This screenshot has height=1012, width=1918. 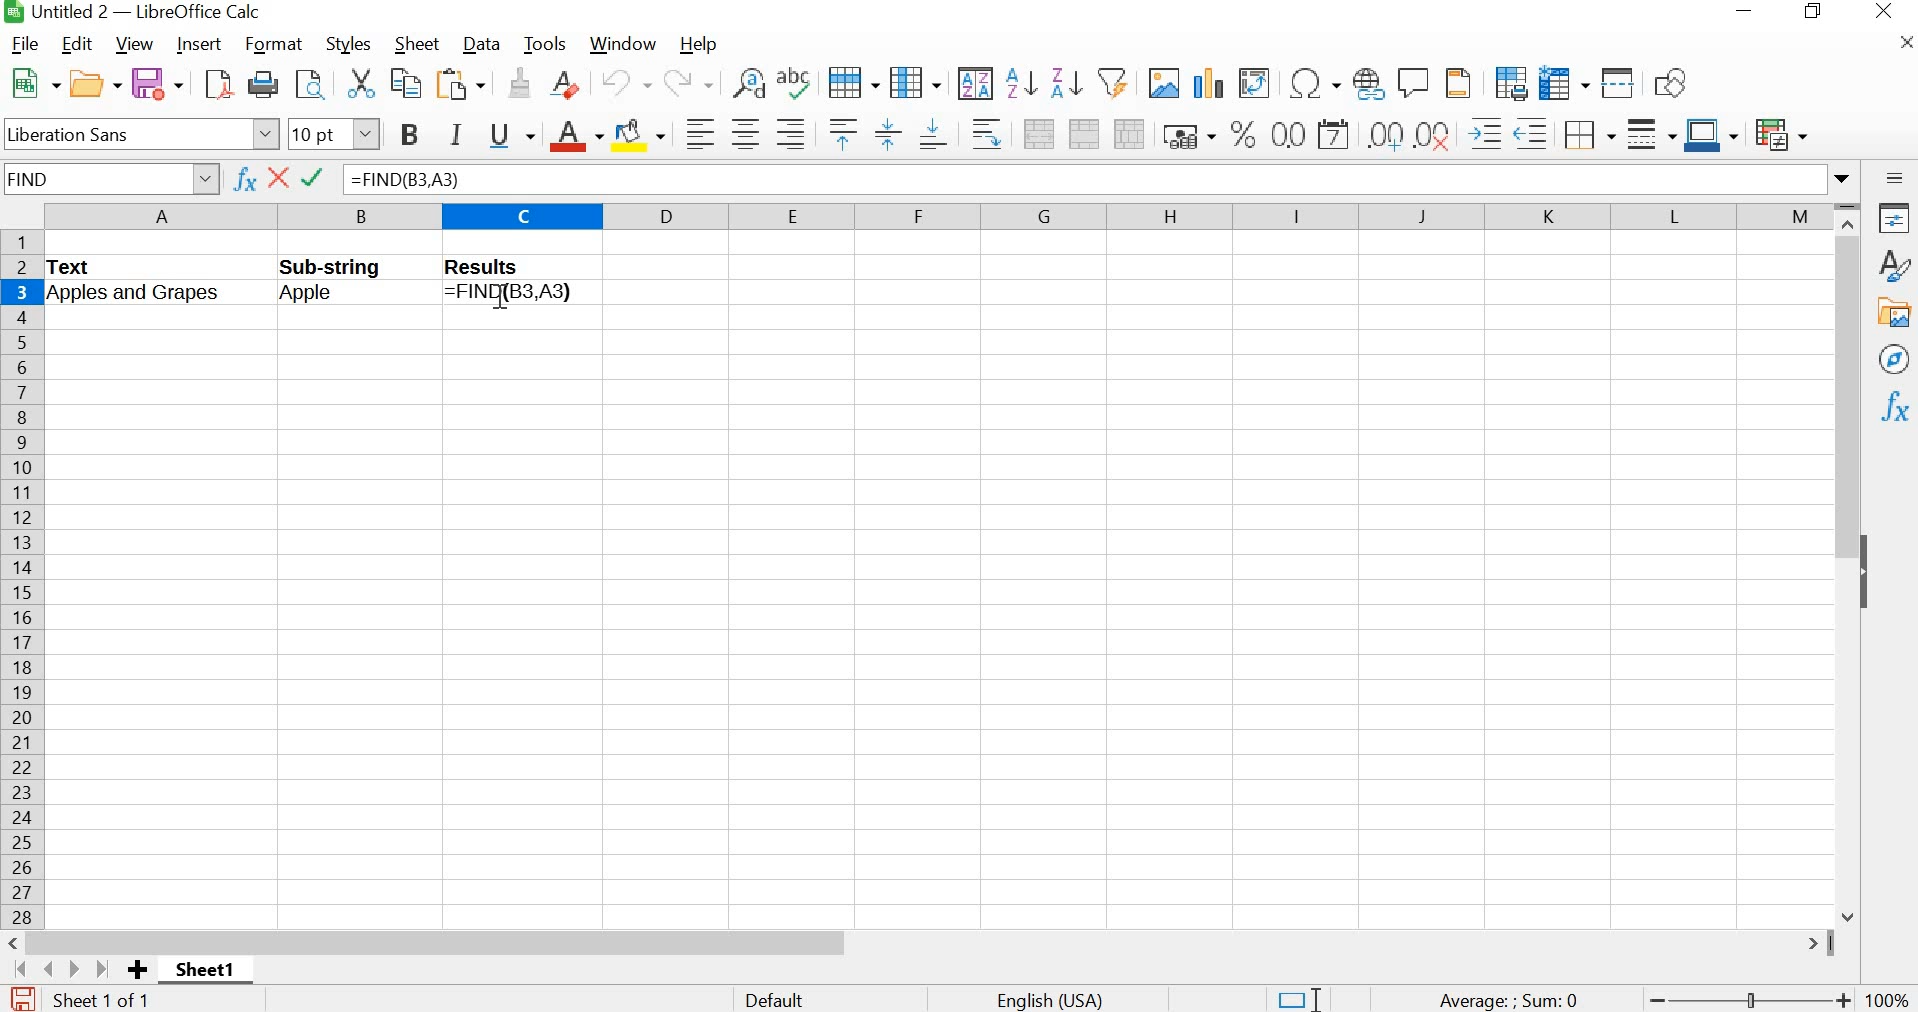 What do you see at coordinates (408, 136) in the screenshot?
I see `bold` at bounding box center [408, 136].